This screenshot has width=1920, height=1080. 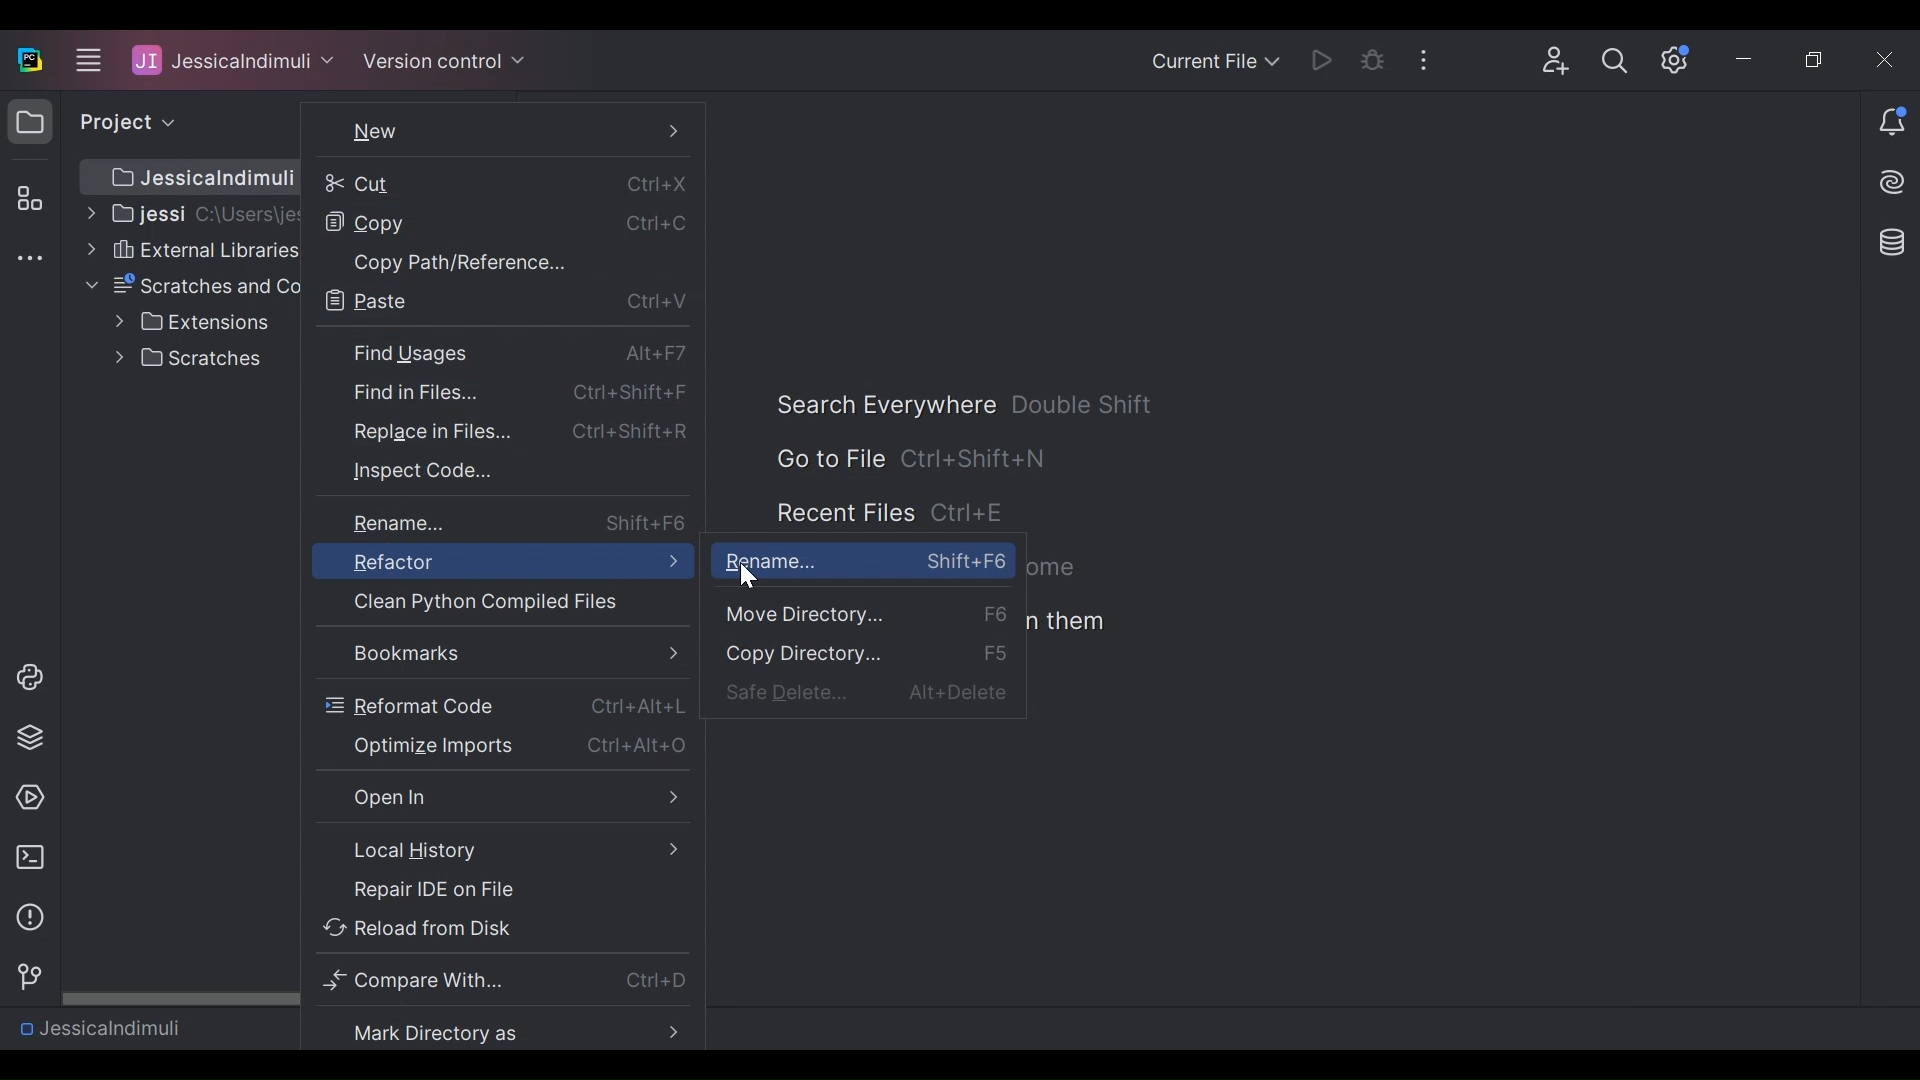 What do you see at coordinates (1084, 404) in the screenshot?
I see `shortcut` at bounding box center [1084, 404].